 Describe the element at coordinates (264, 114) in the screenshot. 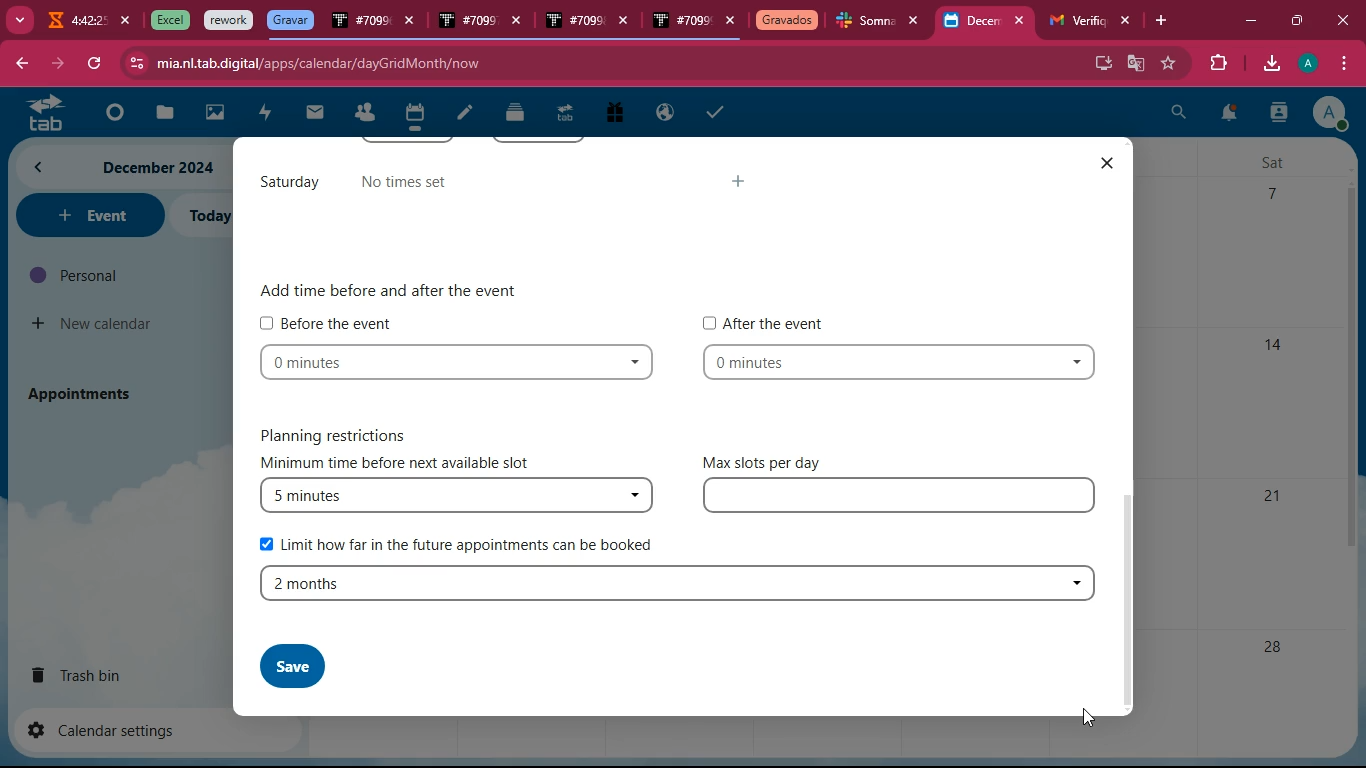

I see `charge` at that location.